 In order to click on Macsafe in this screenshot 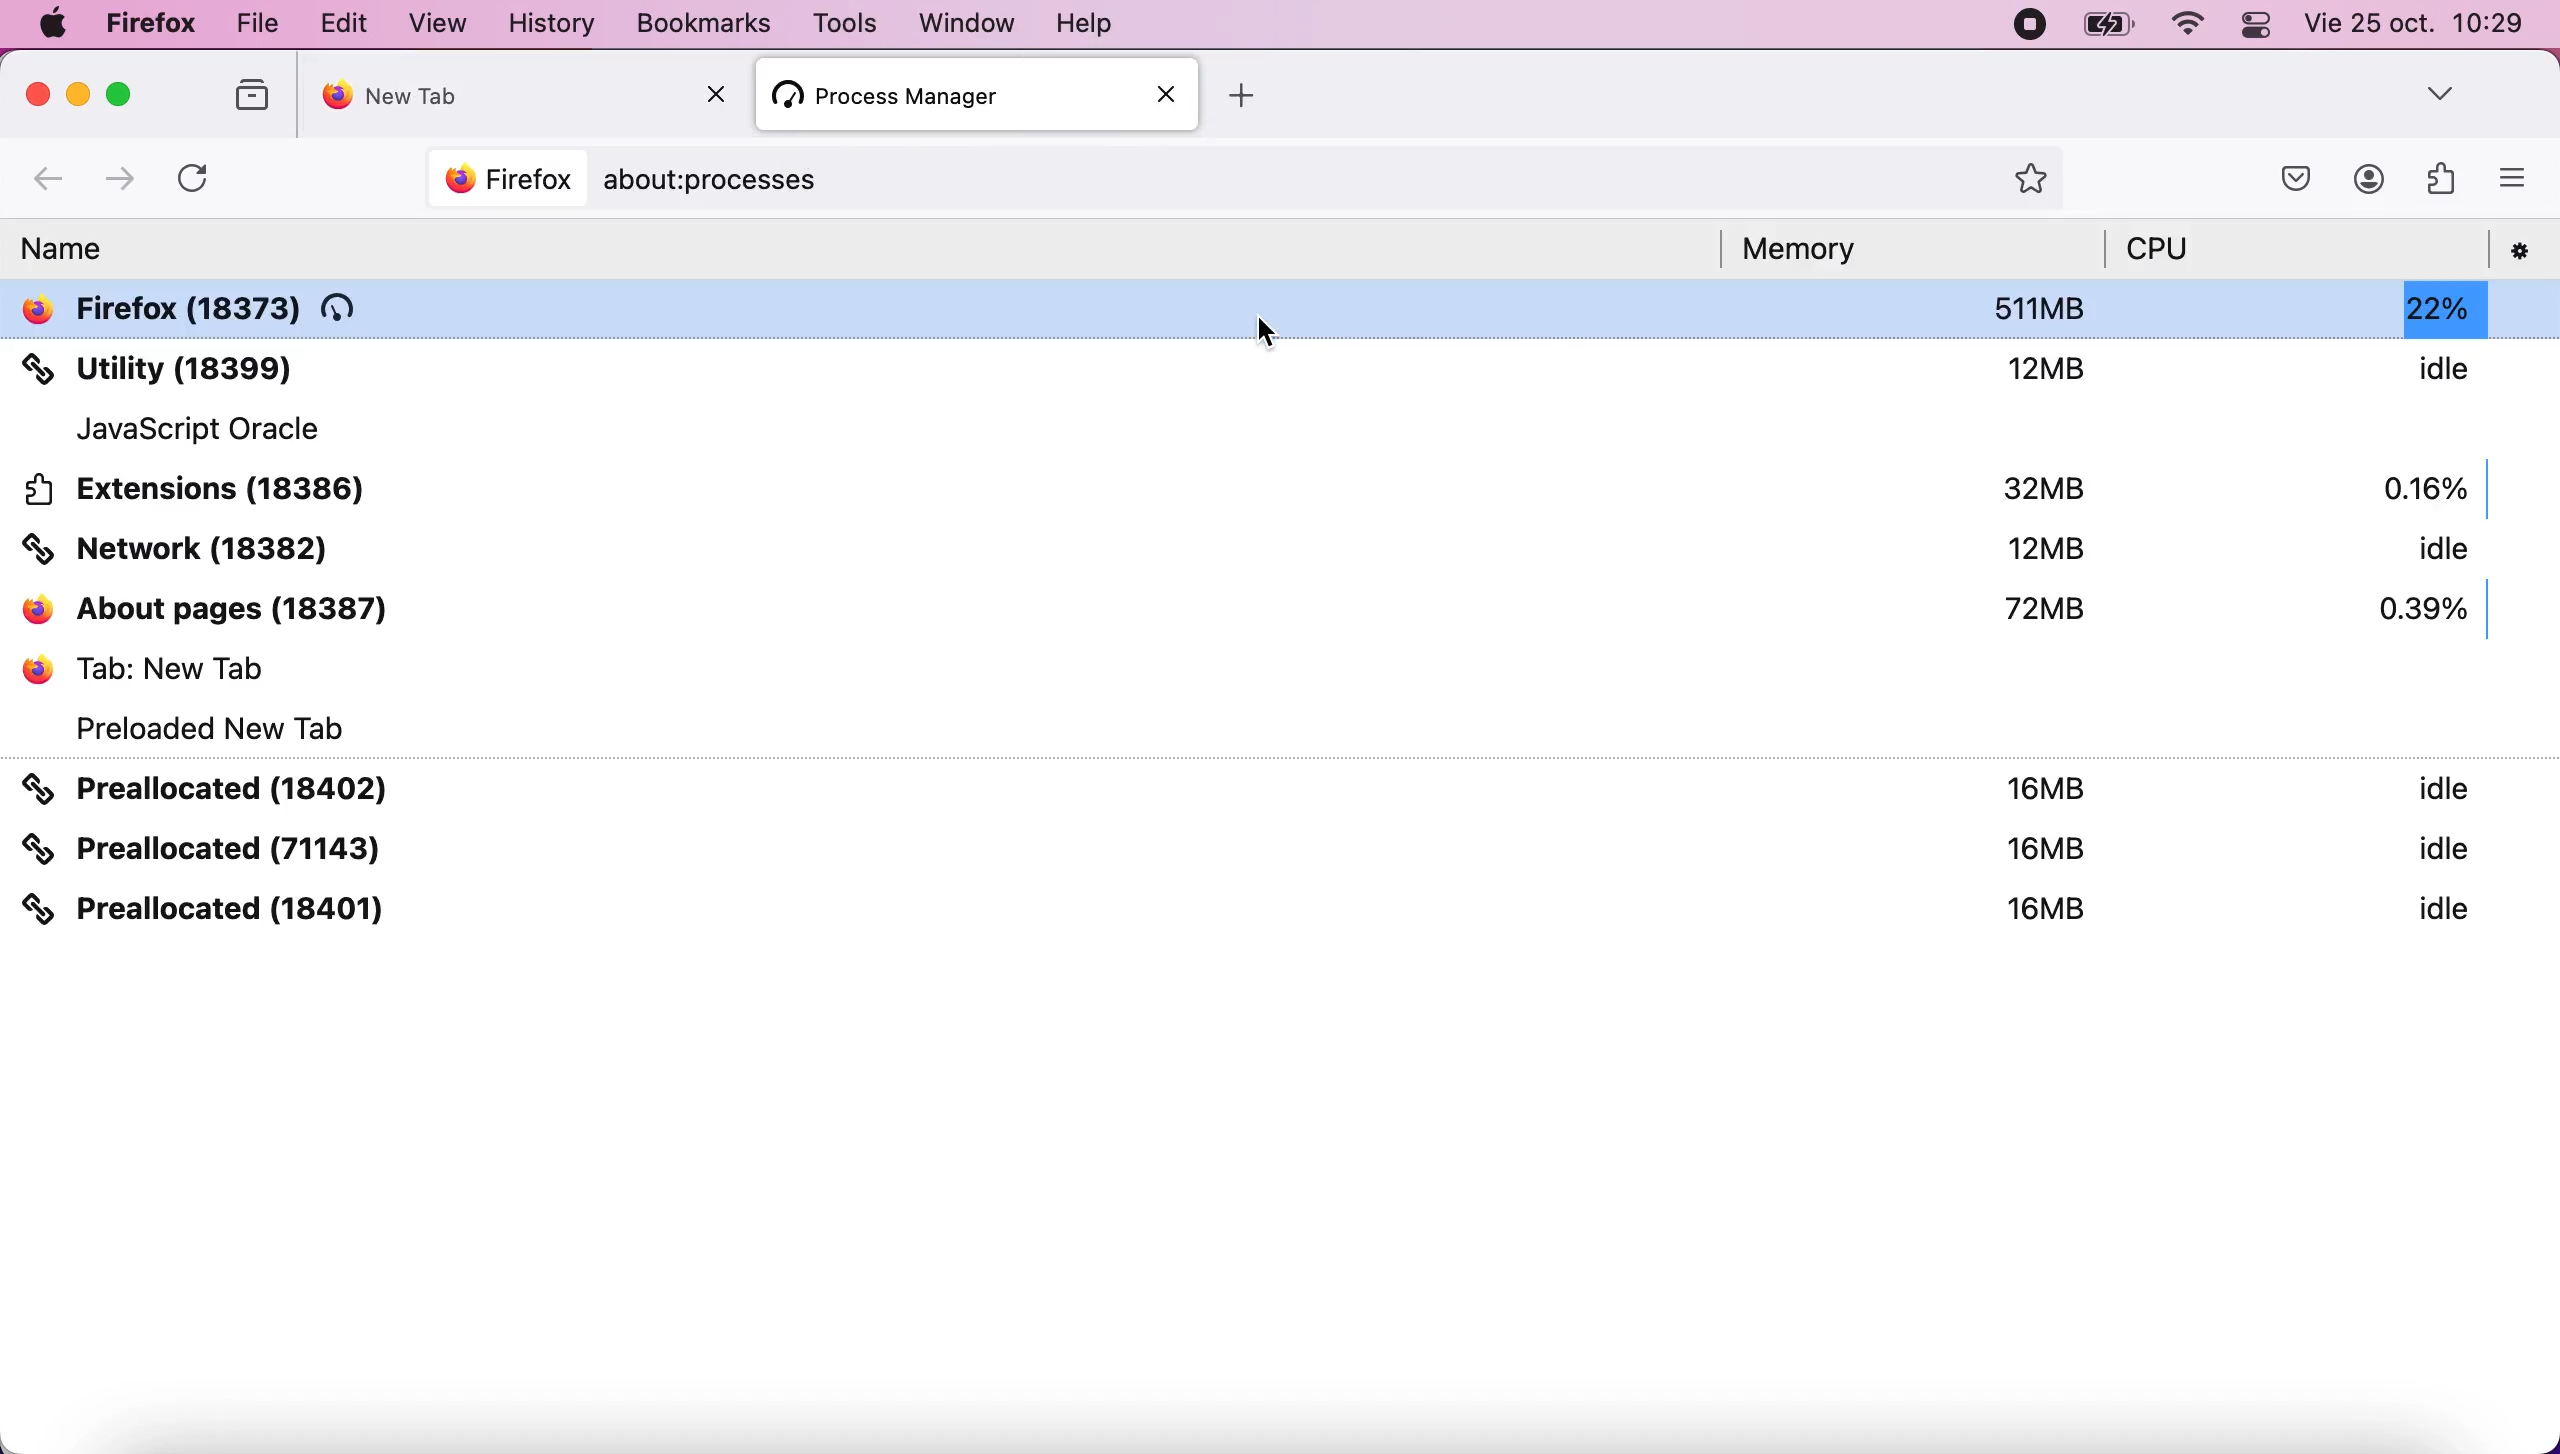, I will do `click(2296, 179)`.